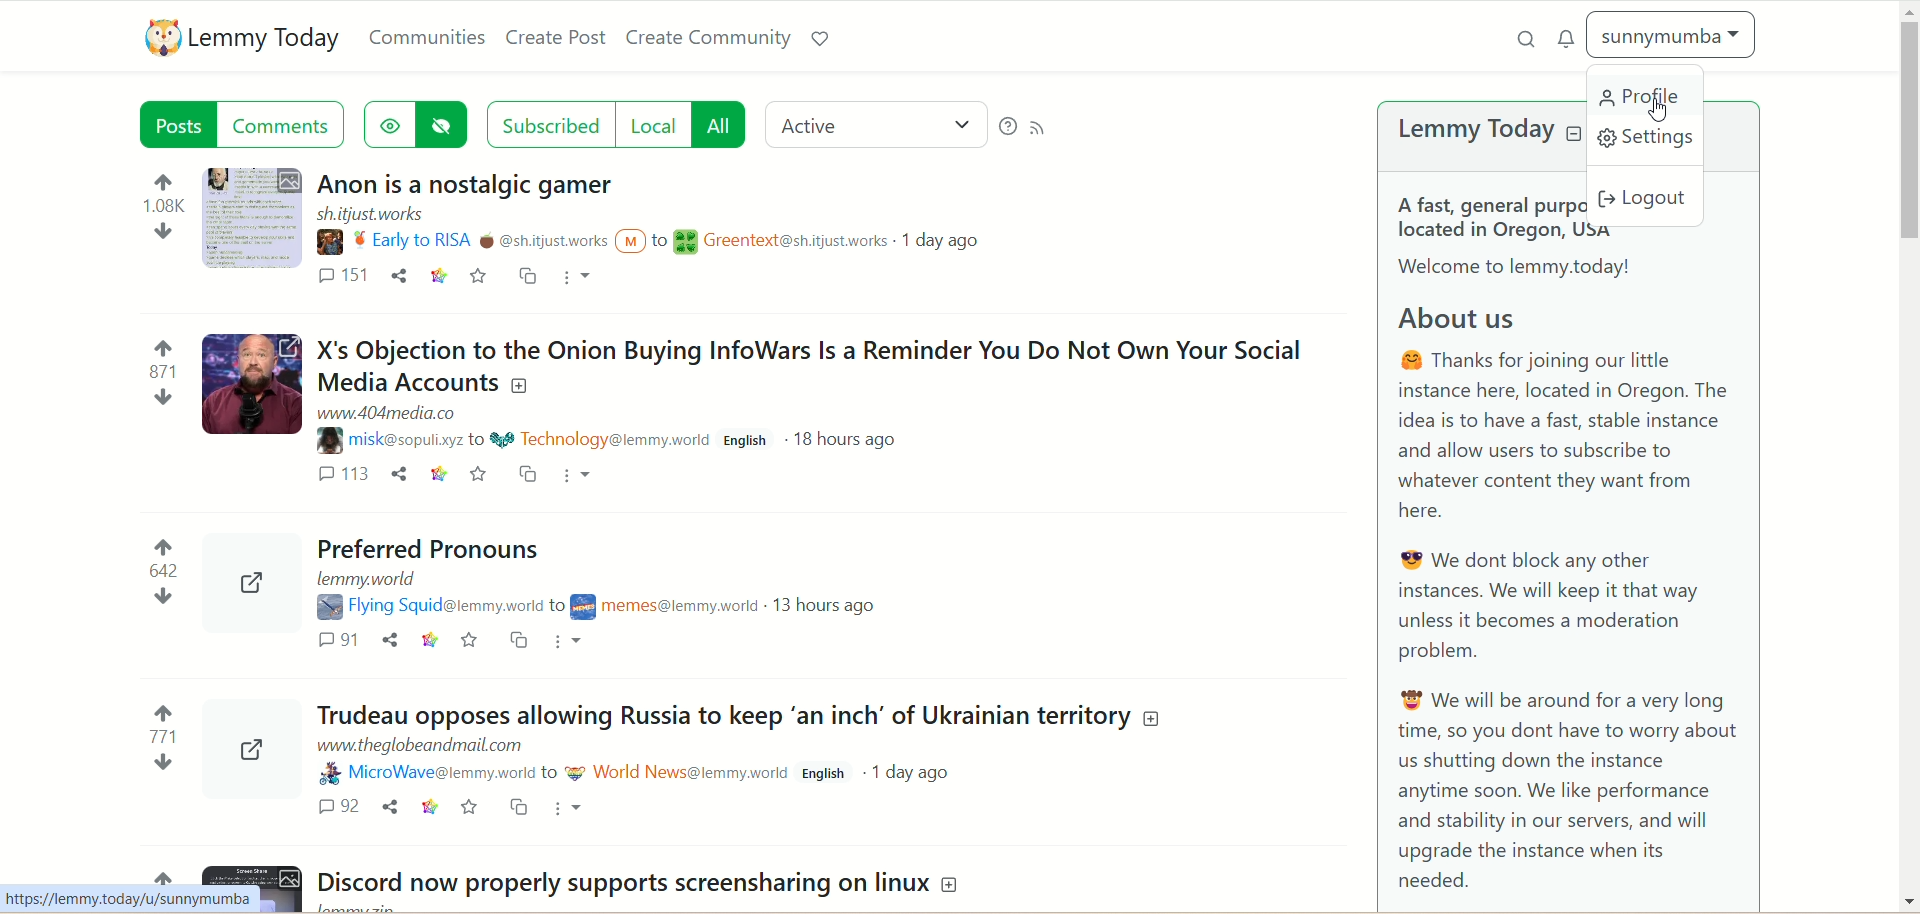 This screenshot has width=1920, height=914. Describe the element at coordinates (390, 808) in the screenshot. I see `Share` at that location.